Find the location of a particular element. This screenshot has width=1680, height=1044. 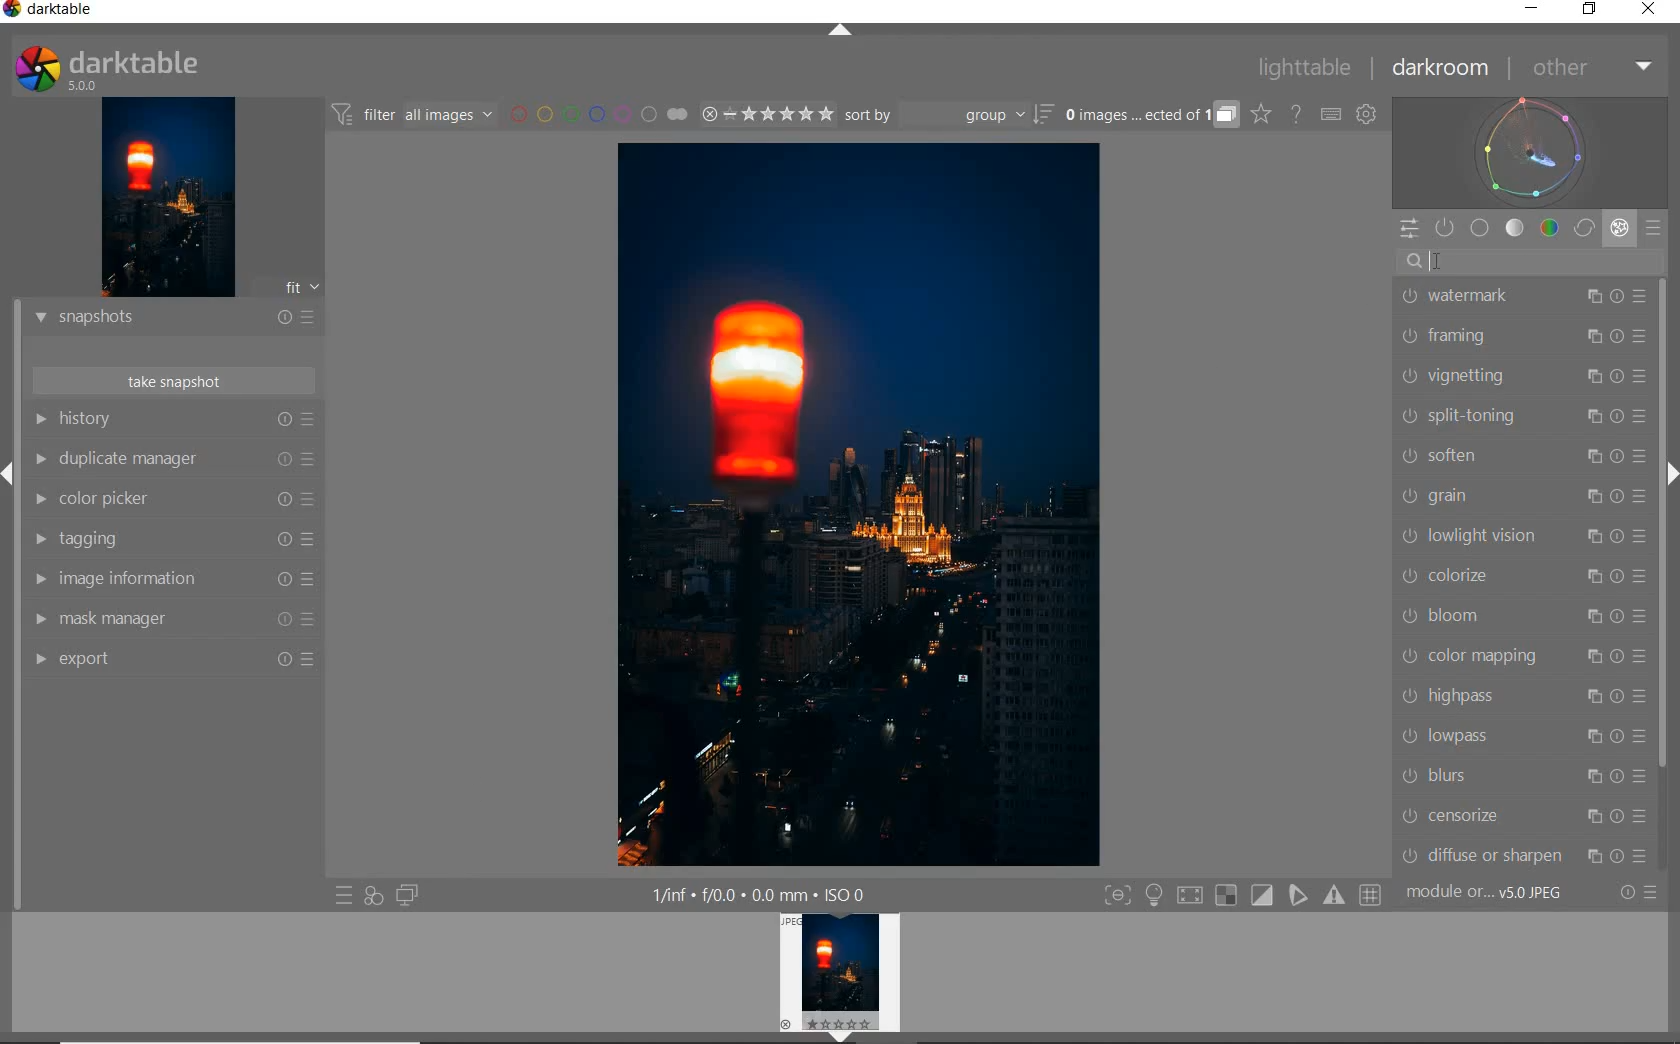

Multiple instance is located at coordinates (1582, 457).